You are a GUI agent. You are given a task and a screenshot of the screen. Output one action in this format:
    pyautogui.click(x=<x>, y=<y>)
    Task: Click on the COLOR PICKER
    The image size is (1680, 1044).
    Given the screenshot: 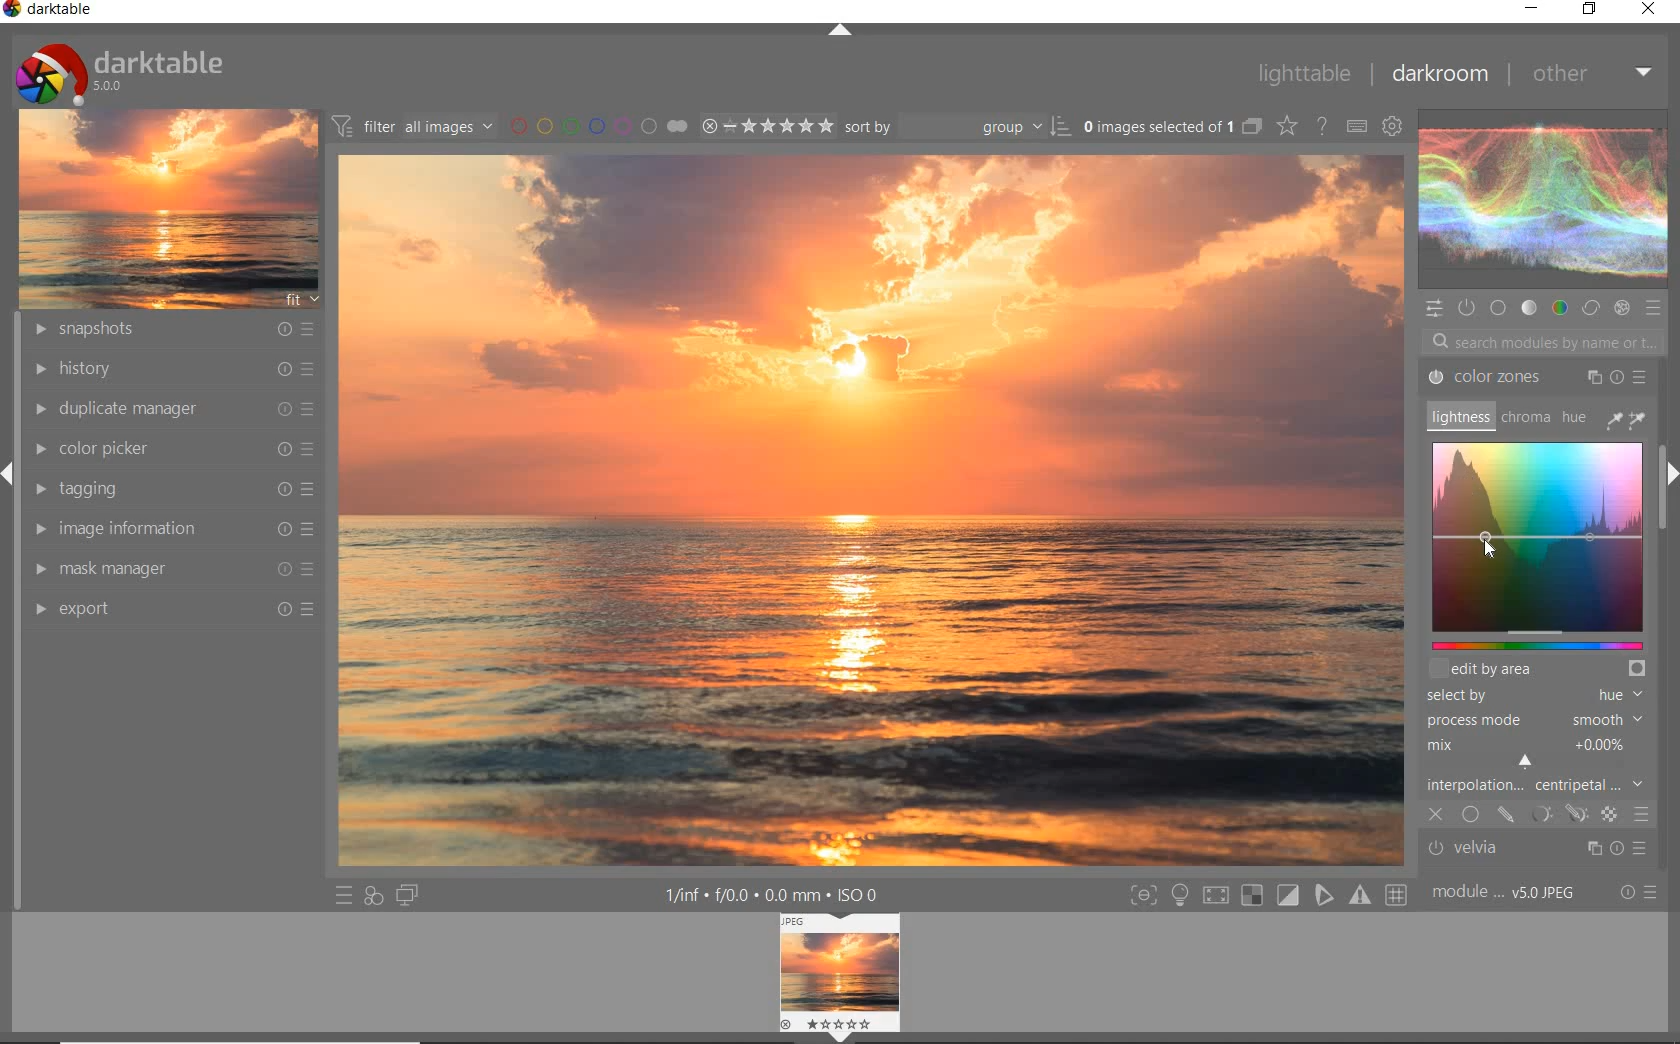 What is the action you would take?
    pyautogui.click(x=178, y=447)
    